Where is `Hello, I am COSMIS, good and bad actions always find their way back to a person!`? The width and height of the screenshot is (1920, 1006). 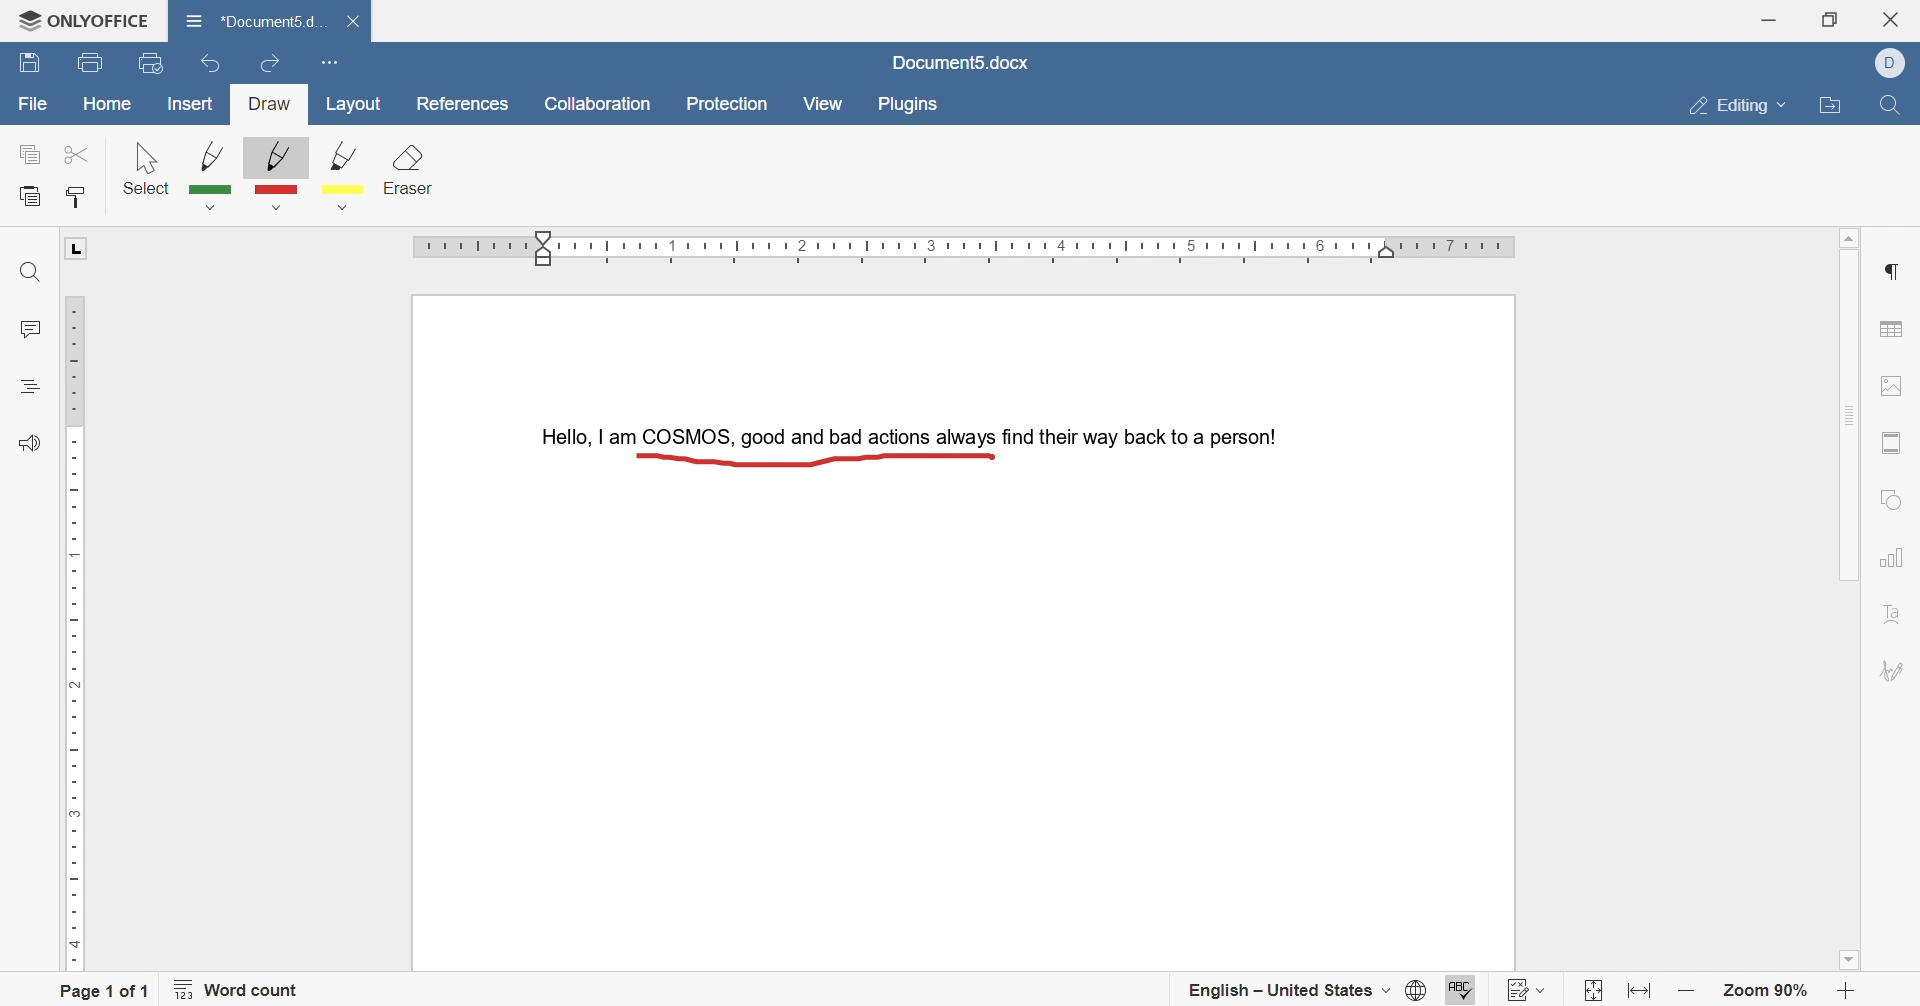 Hello, I am COSMIS, good and bad actions always find their way back to a person! is located at coordinates (904, 433).